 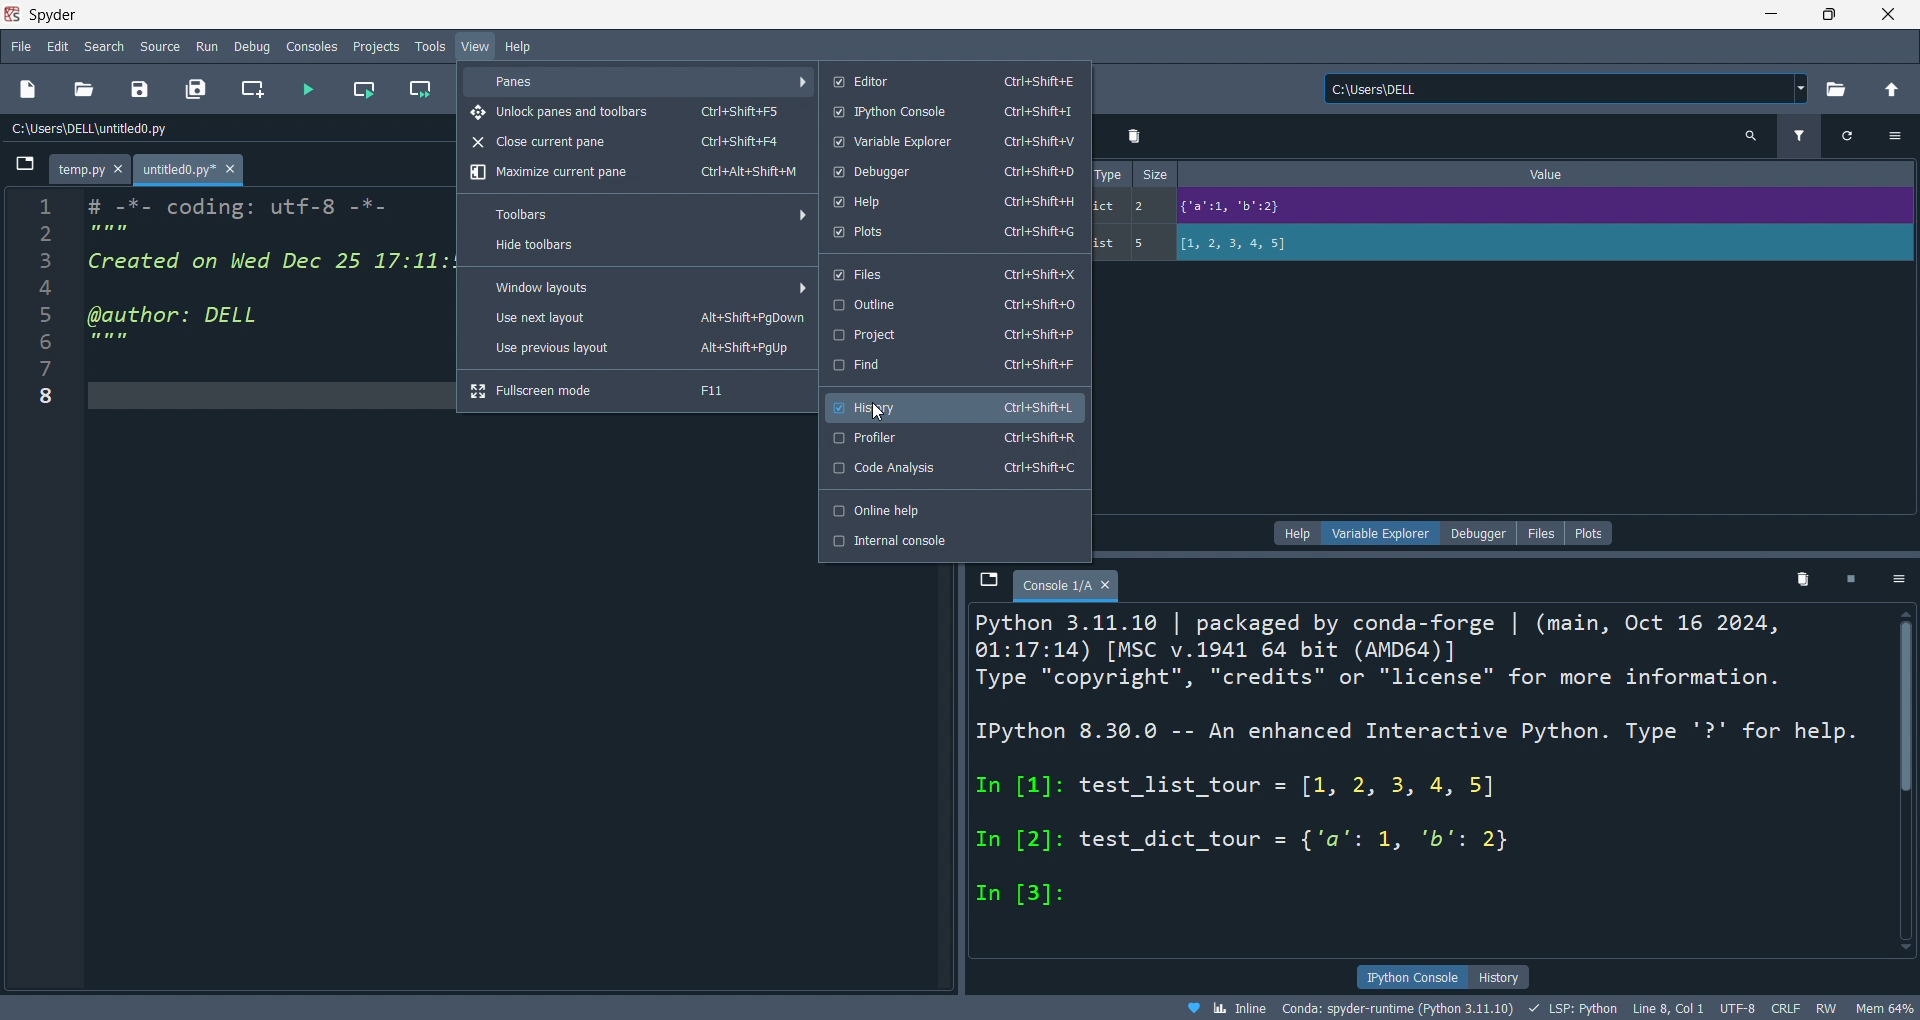 What do you see at coordinates (953, 335) in the screenshot?
I see `project` at bounding box center [953, 335].